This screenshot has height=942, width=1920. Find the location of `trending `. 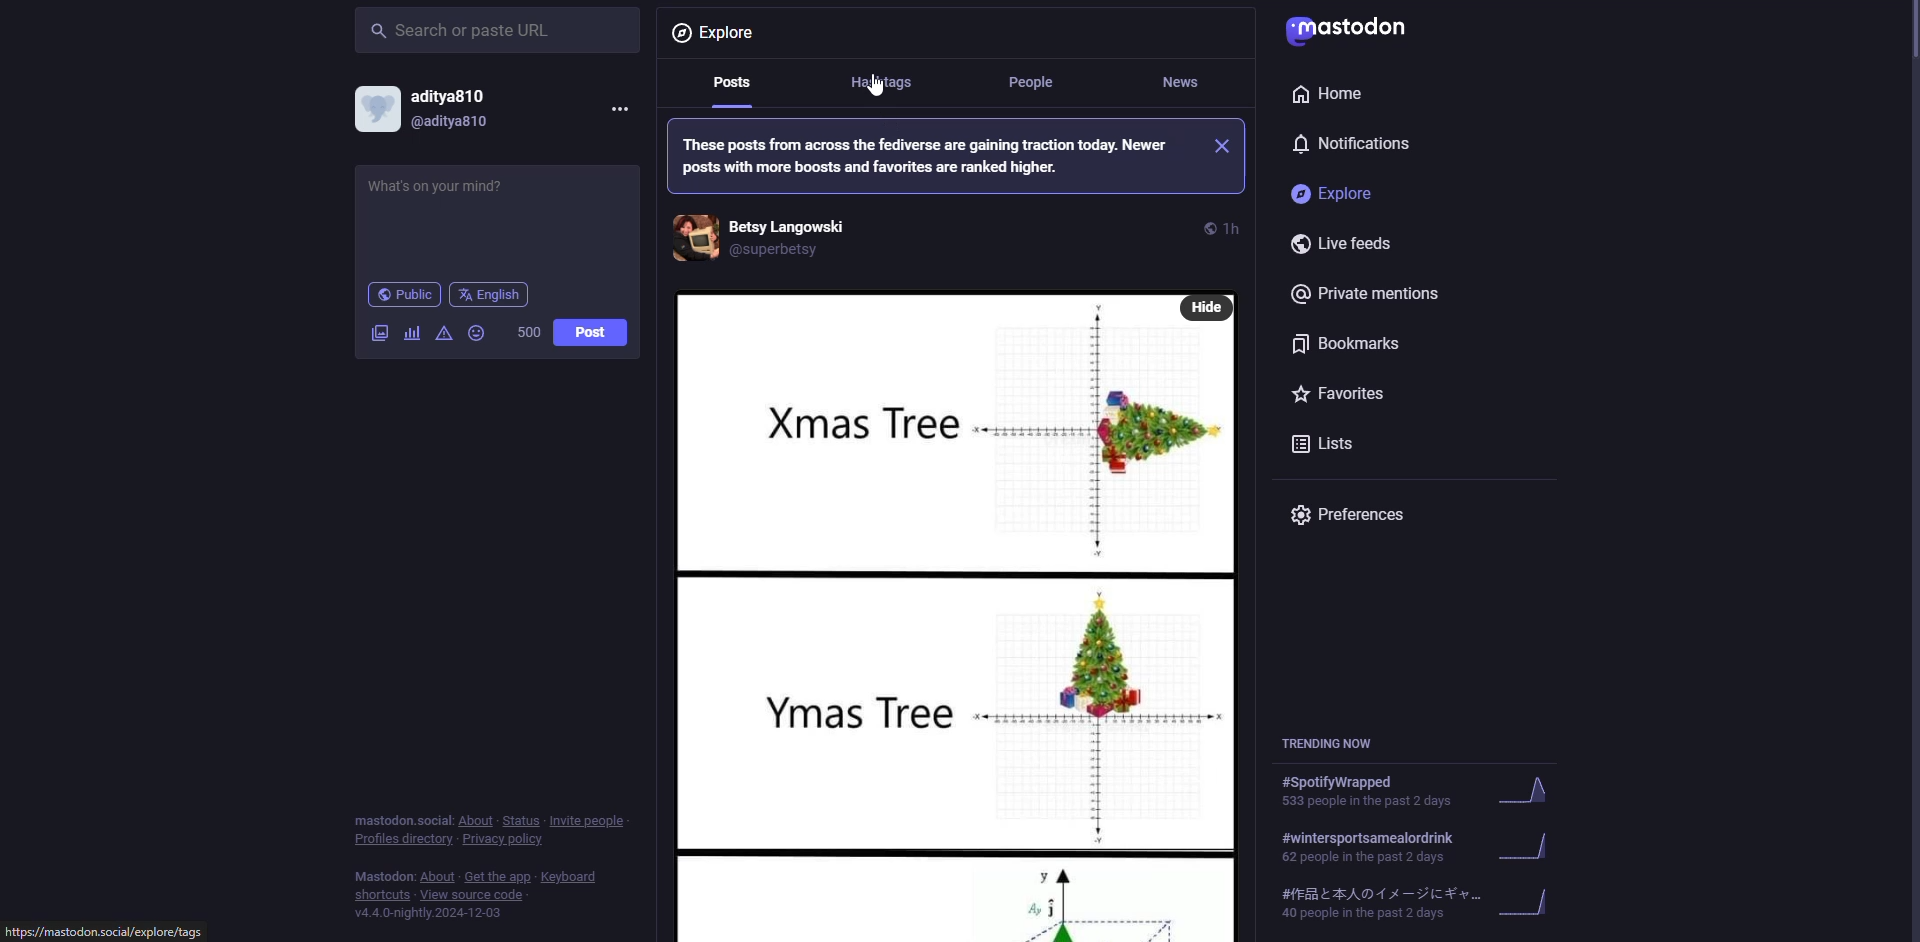

trending  is located at coordinates (1411, 846).